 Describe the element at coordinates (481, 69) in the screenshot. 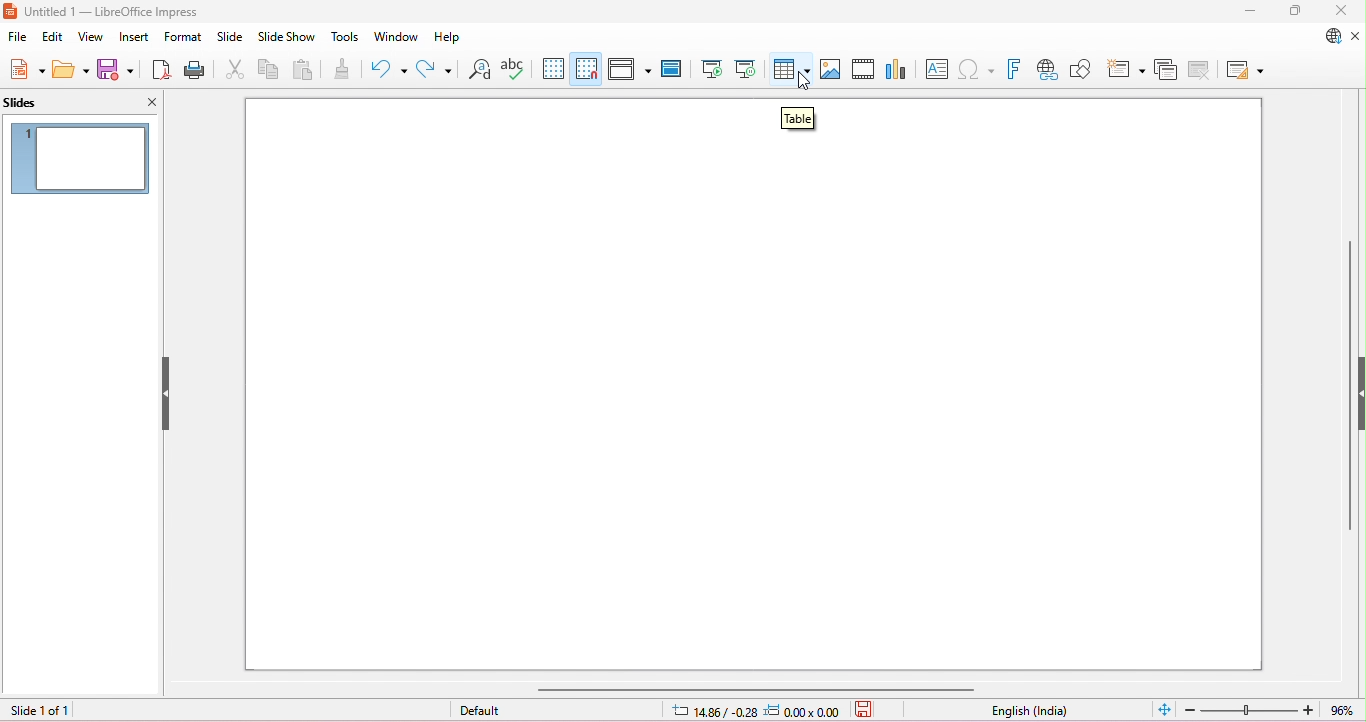

I see `find and replace` at that location.